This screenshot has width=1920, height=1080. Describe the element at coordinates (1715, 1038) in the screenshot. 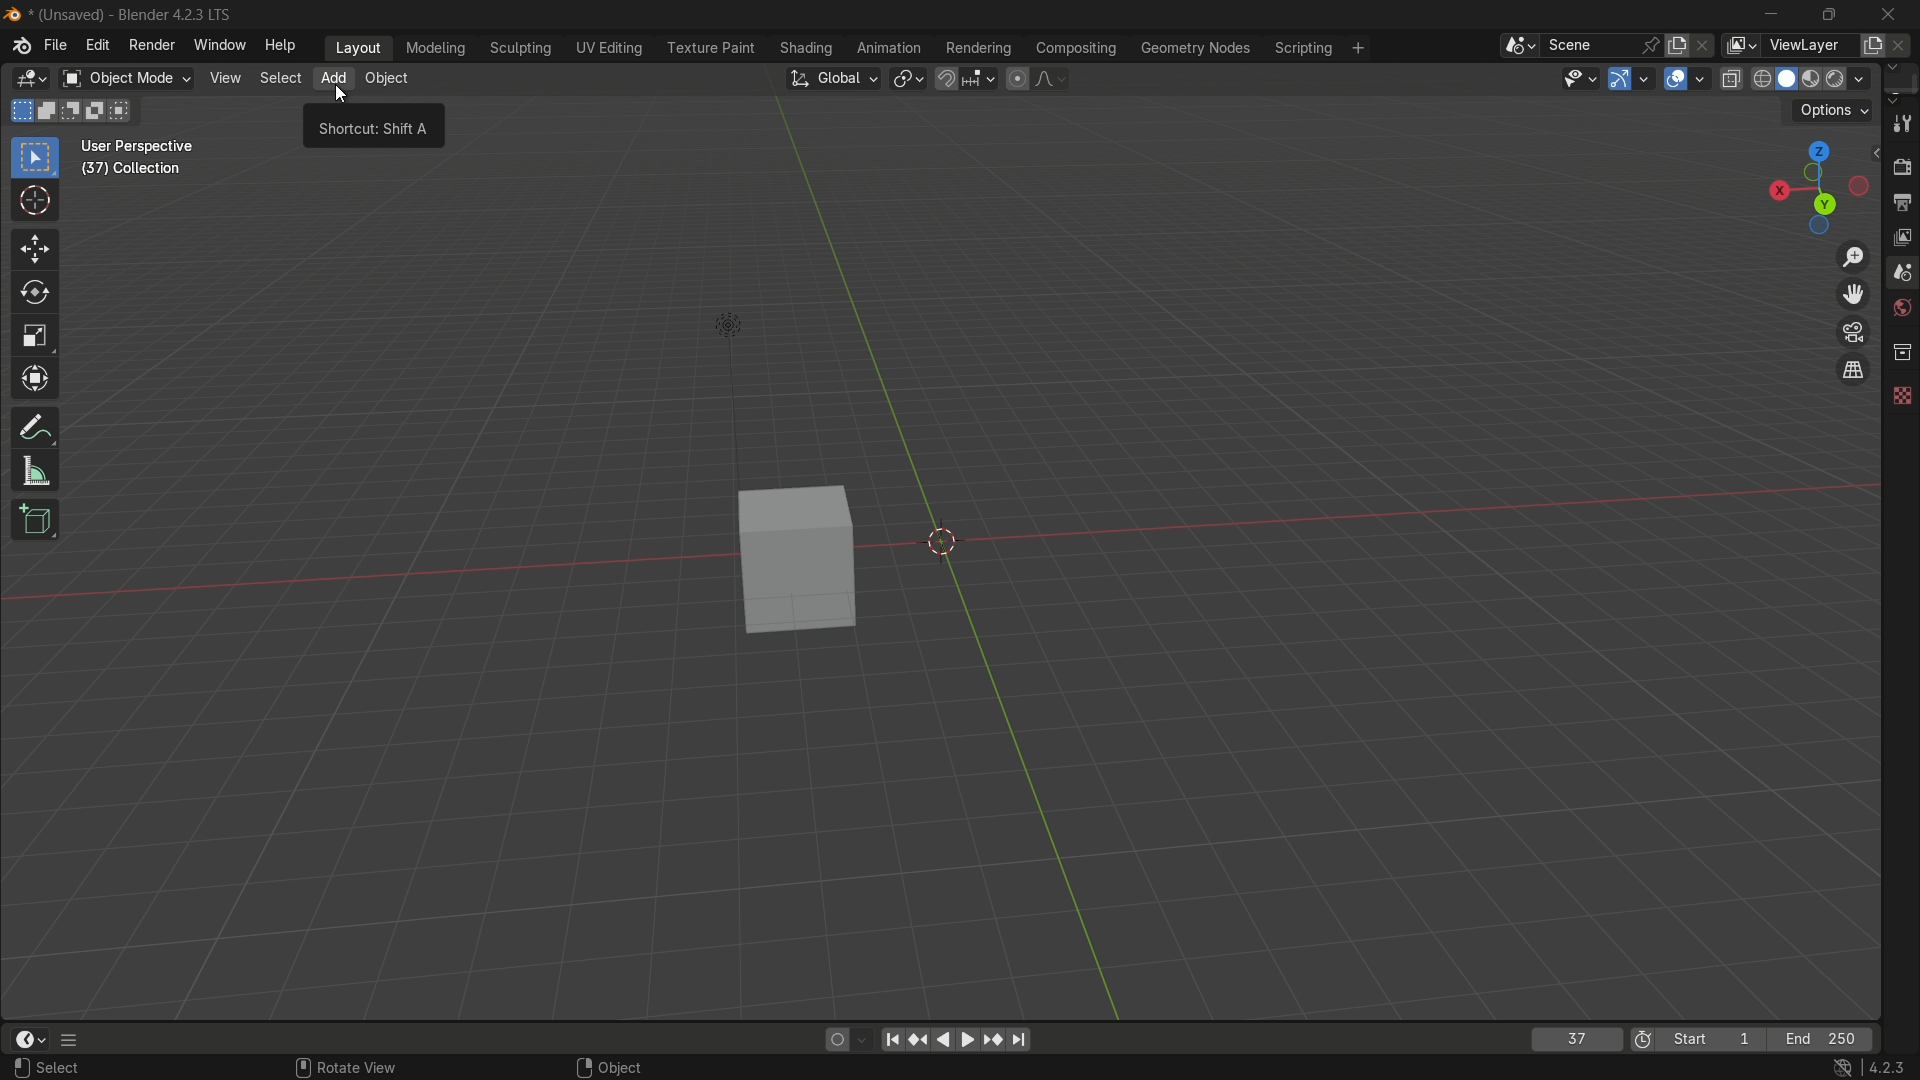

I see `start` at that location.